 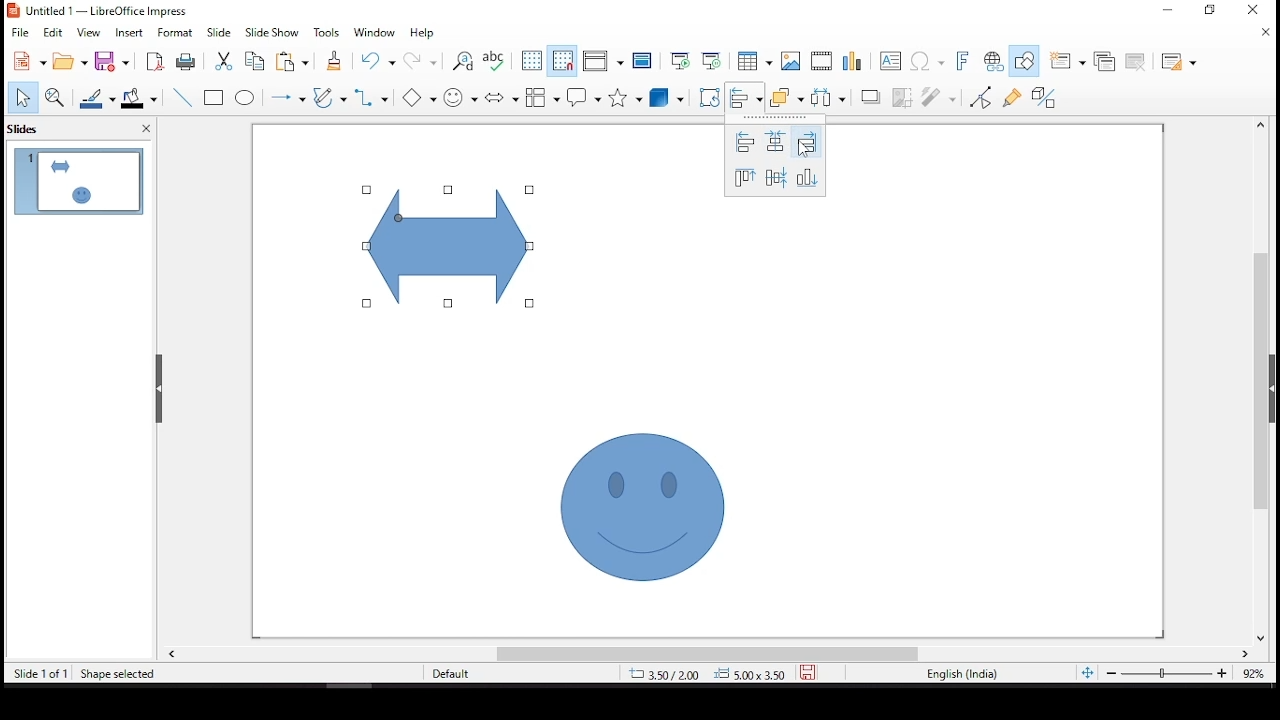 I want to click on default, so click(x=457, y=673).